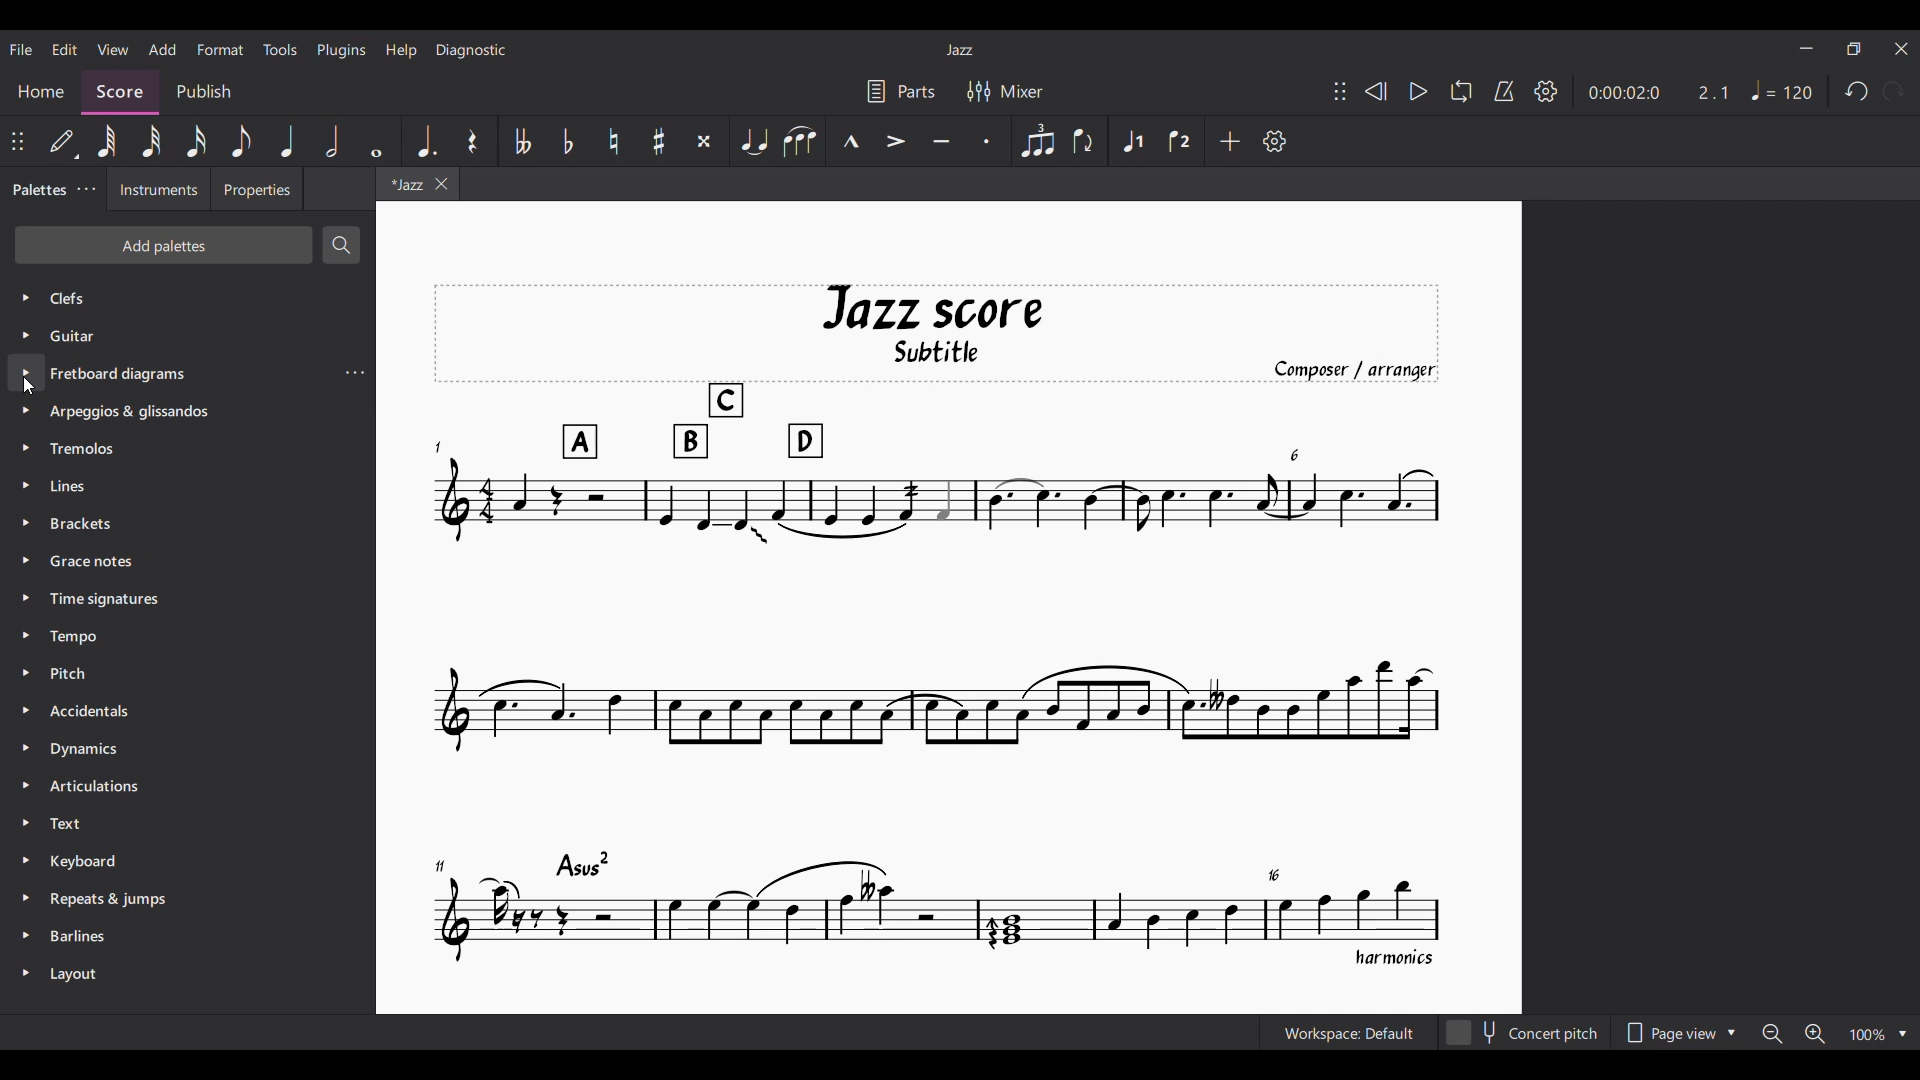  I want to click on Plugins menu, so click(342, 51).